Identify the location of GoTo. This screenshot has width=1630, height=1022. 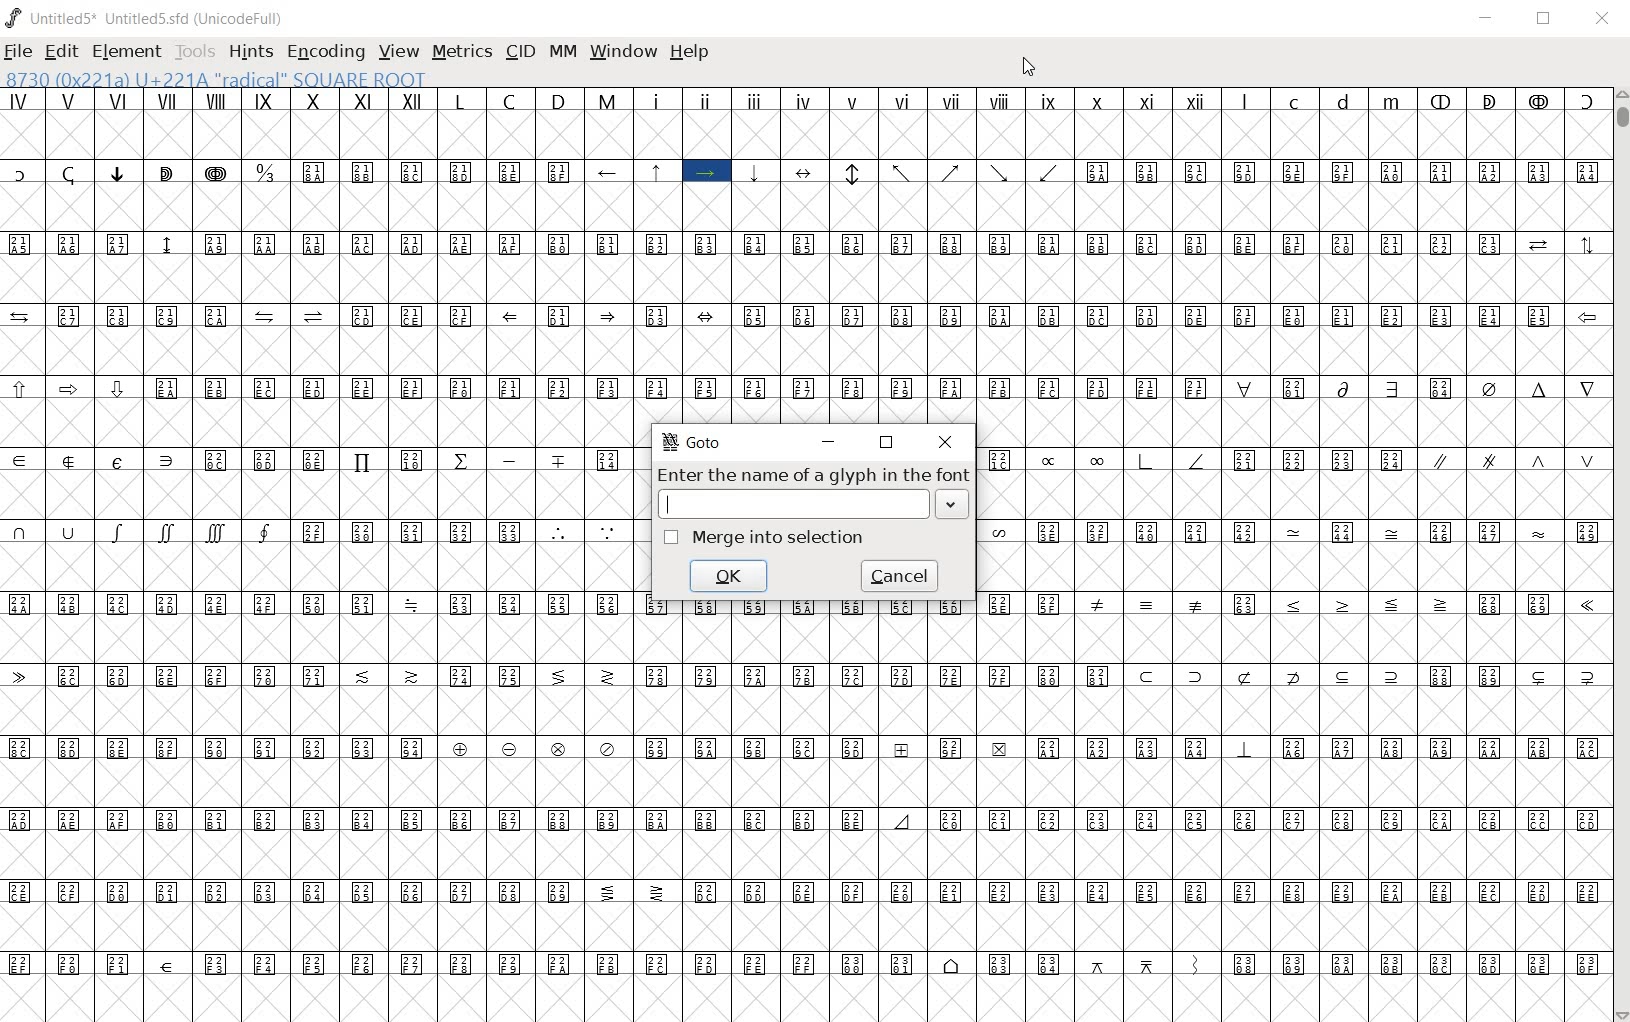
(693, 443).